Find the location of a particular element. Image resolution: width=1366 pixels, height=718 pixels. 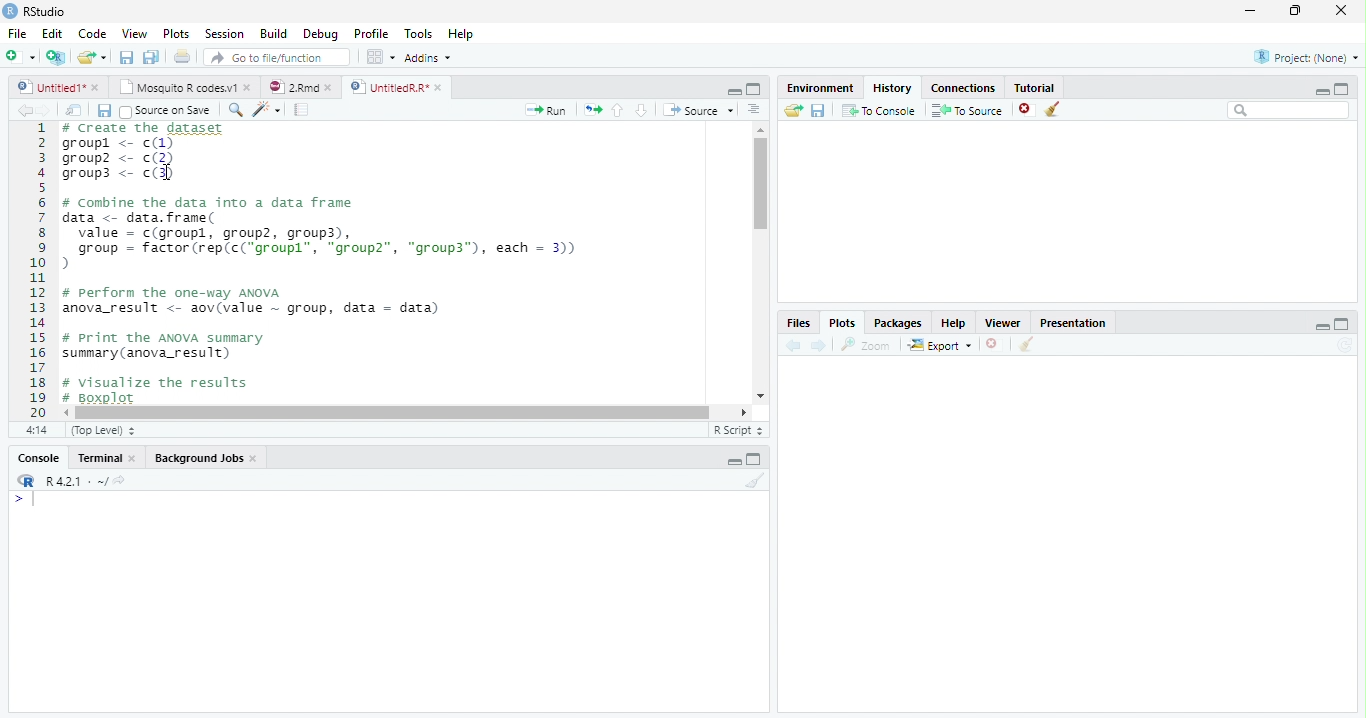

Edit is located at coordinates (51, 33).